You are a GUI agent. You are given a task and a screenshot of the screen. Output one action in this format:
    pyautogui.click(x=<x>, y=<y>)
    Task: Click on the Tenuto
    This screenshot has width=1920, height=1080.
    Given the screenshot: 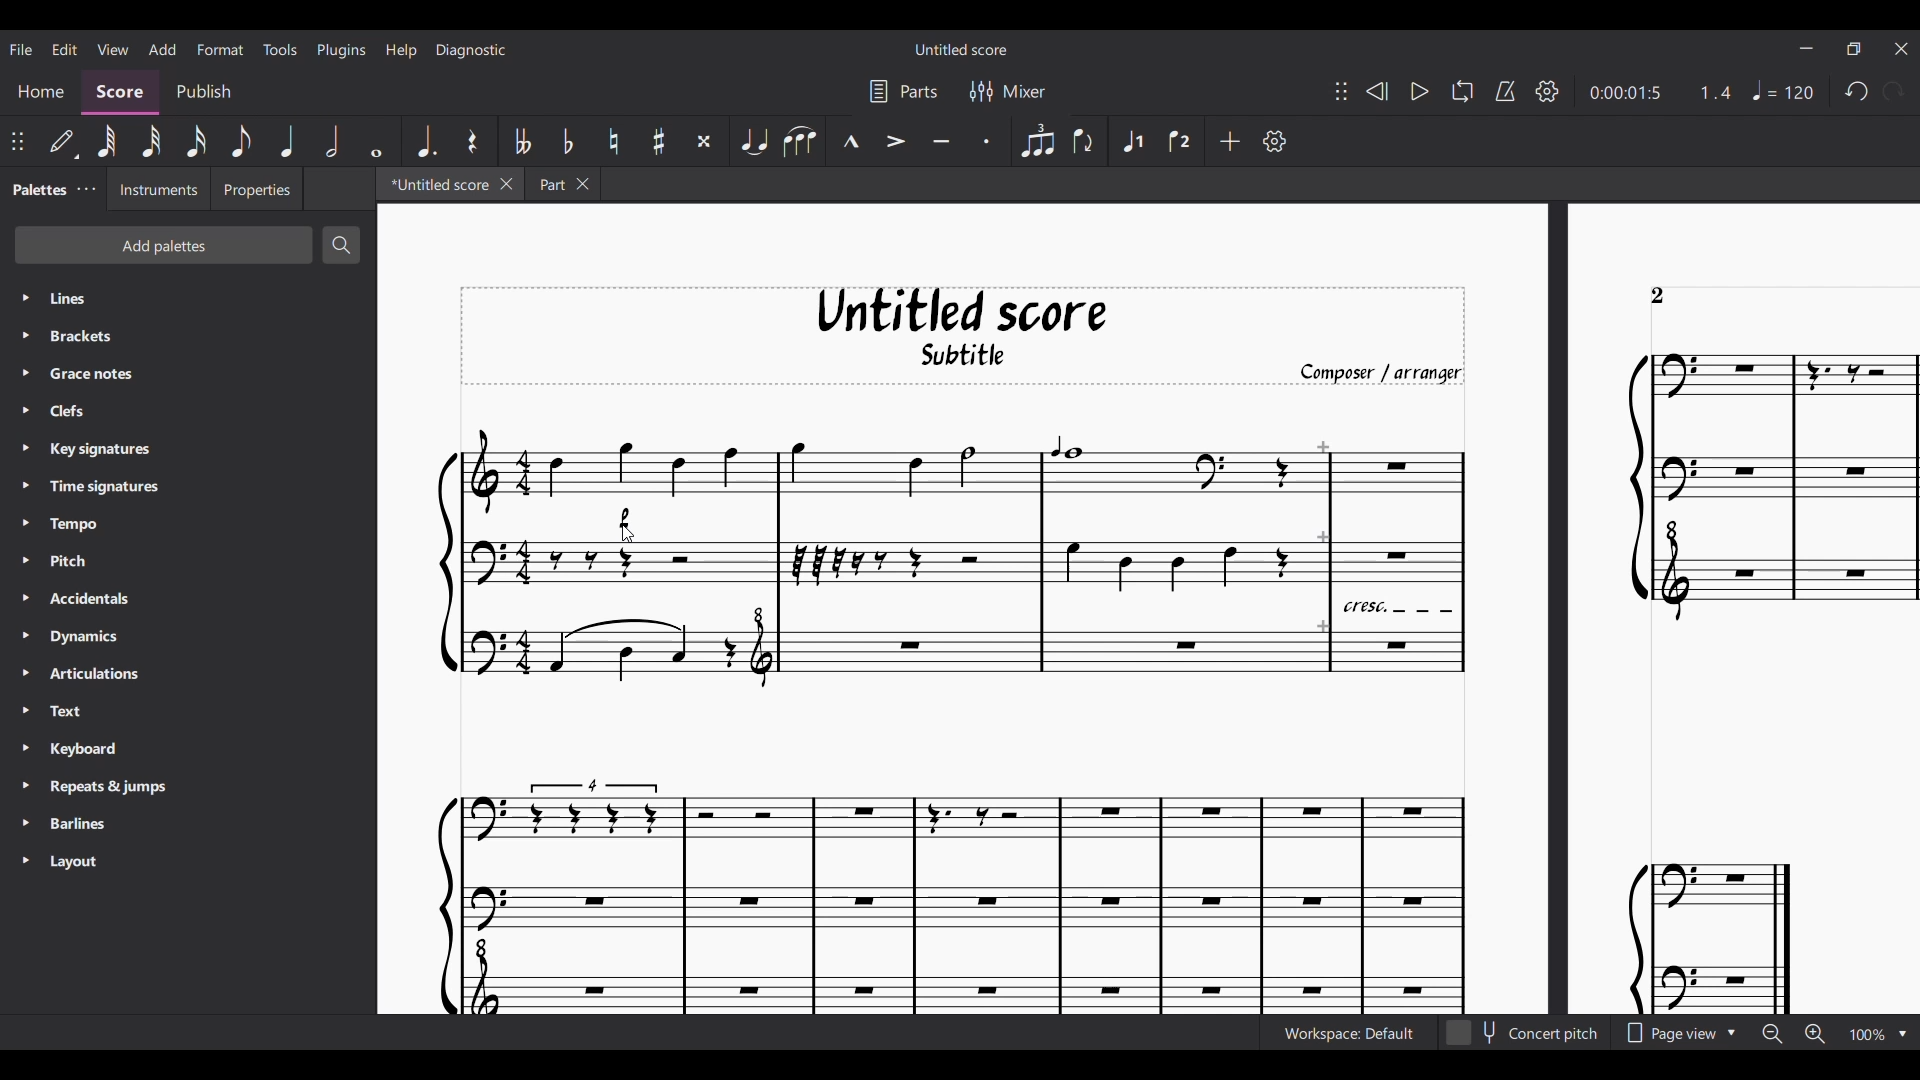 What is the action you would take?
    pyautogui.click(x=941, y=140)
    